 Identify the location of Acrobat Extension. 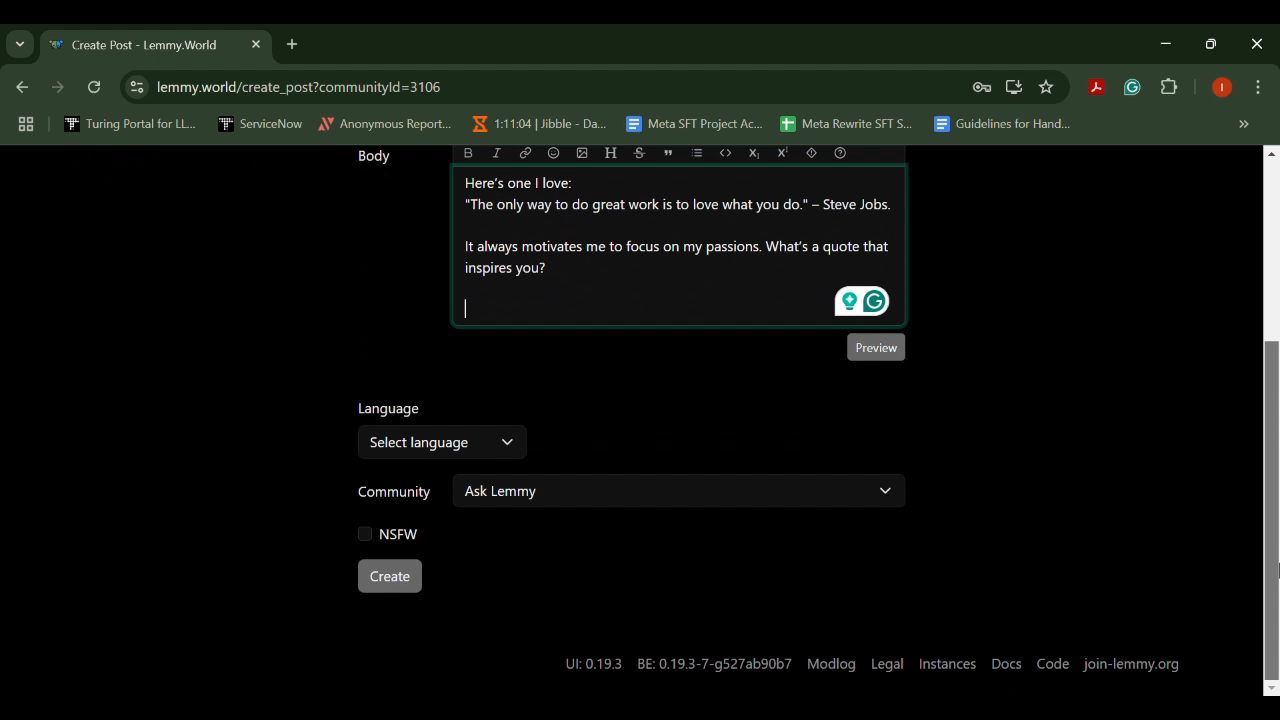
(1096, 88).